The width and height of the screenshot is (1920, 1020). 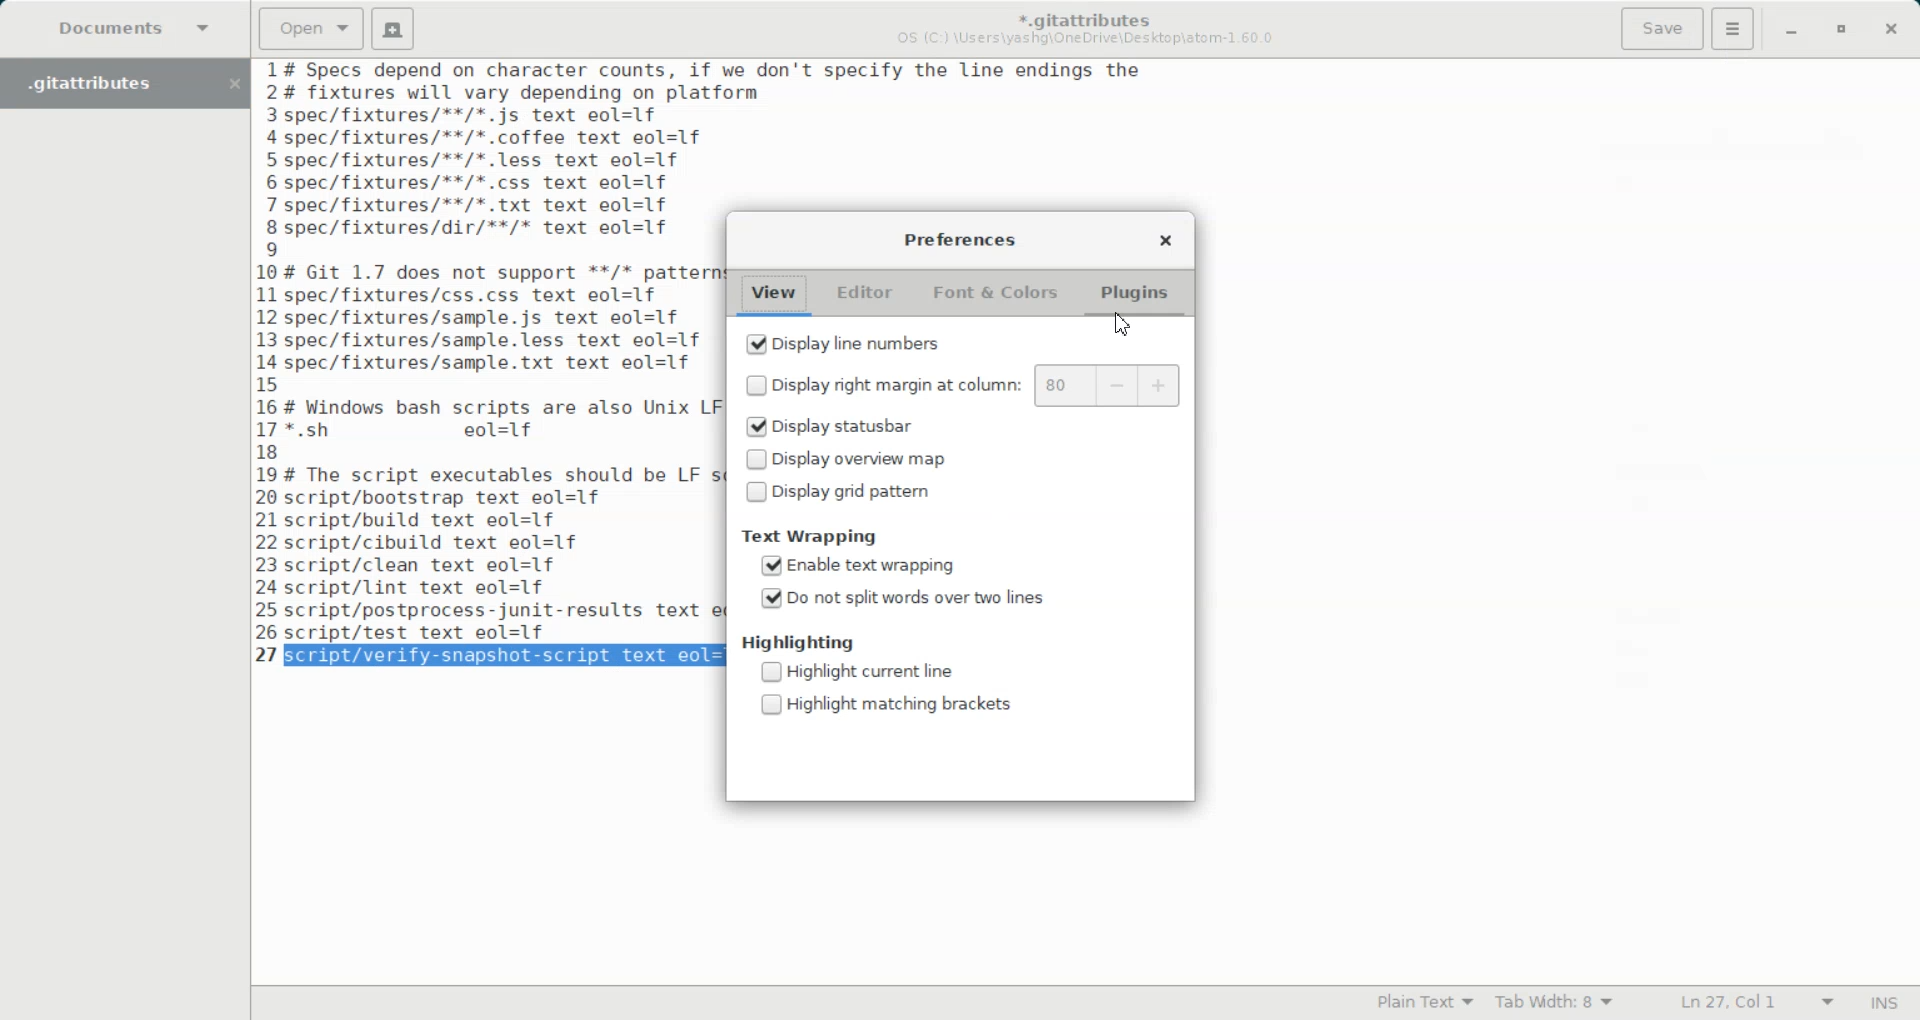 I want to click on text line number: 27, so click(x=269, y=654).